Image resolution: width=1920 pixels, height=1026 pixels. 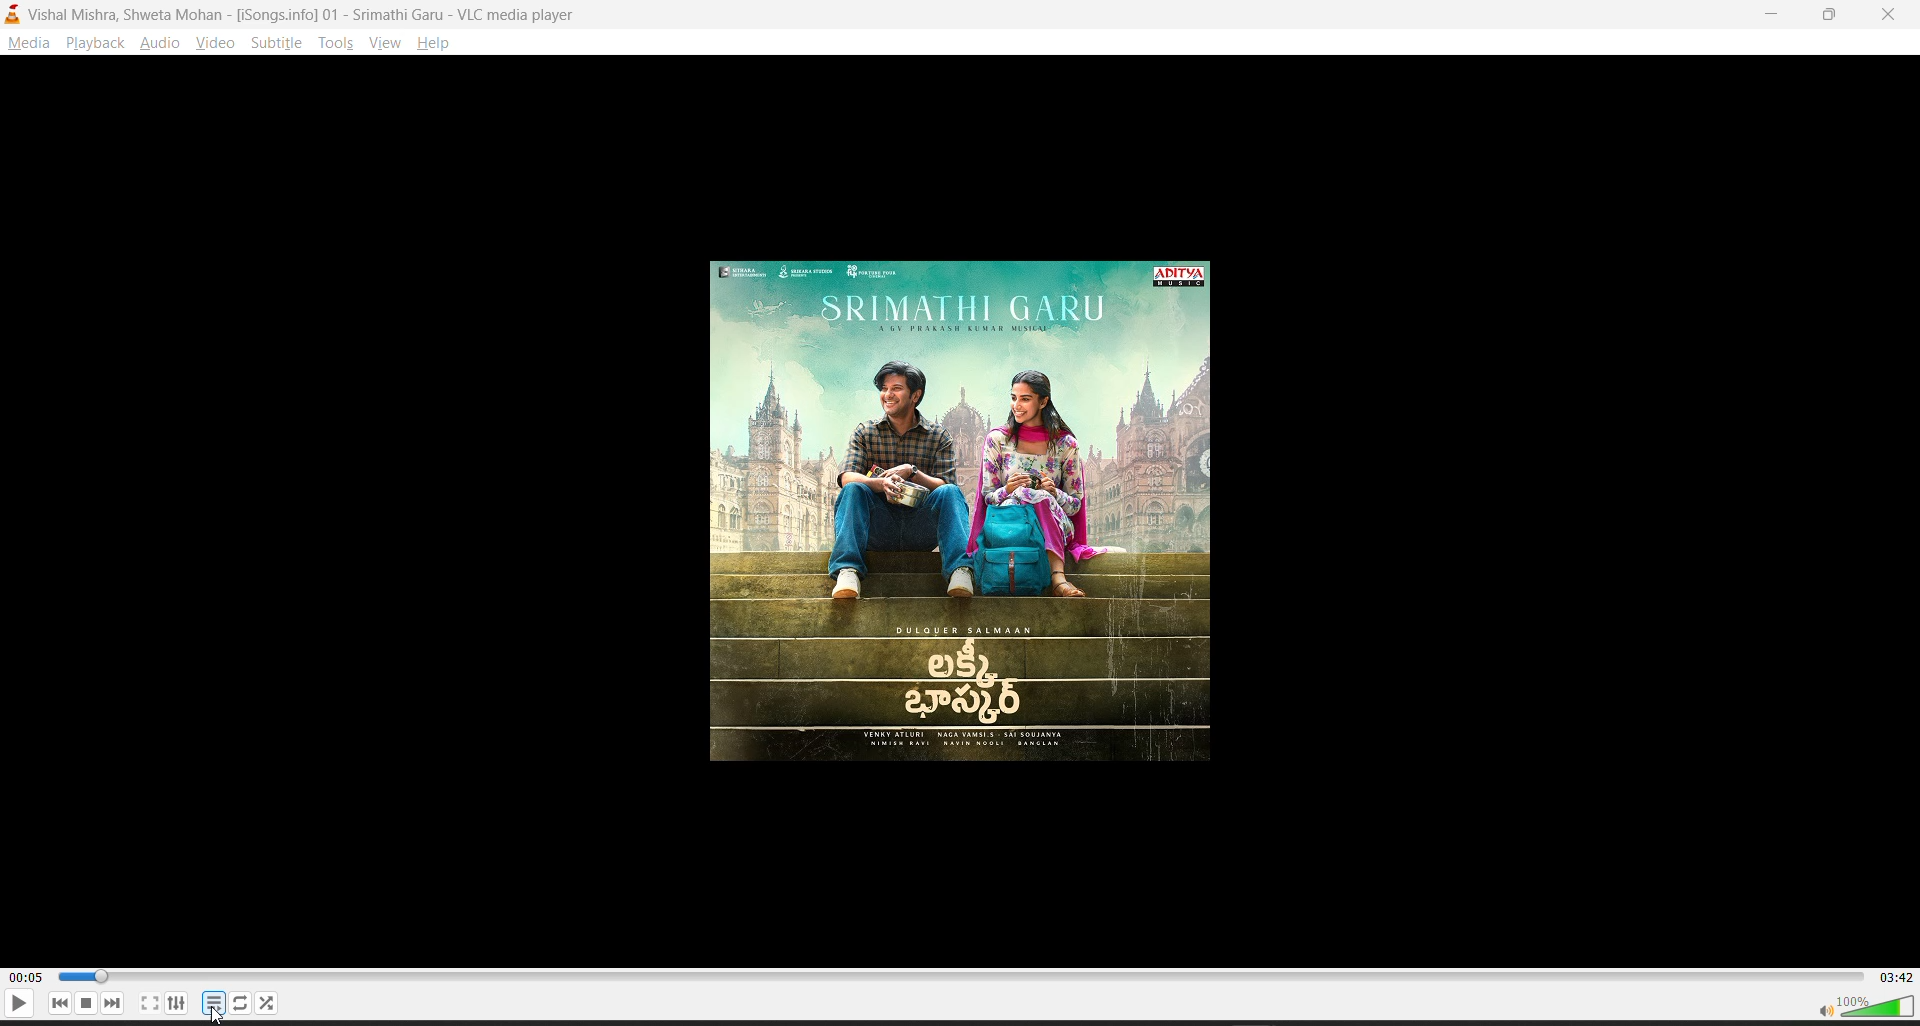 What do you see at coordinates (14, 16) in the screenshot?
I see `vlc logo` at bounding box center [14, 16].